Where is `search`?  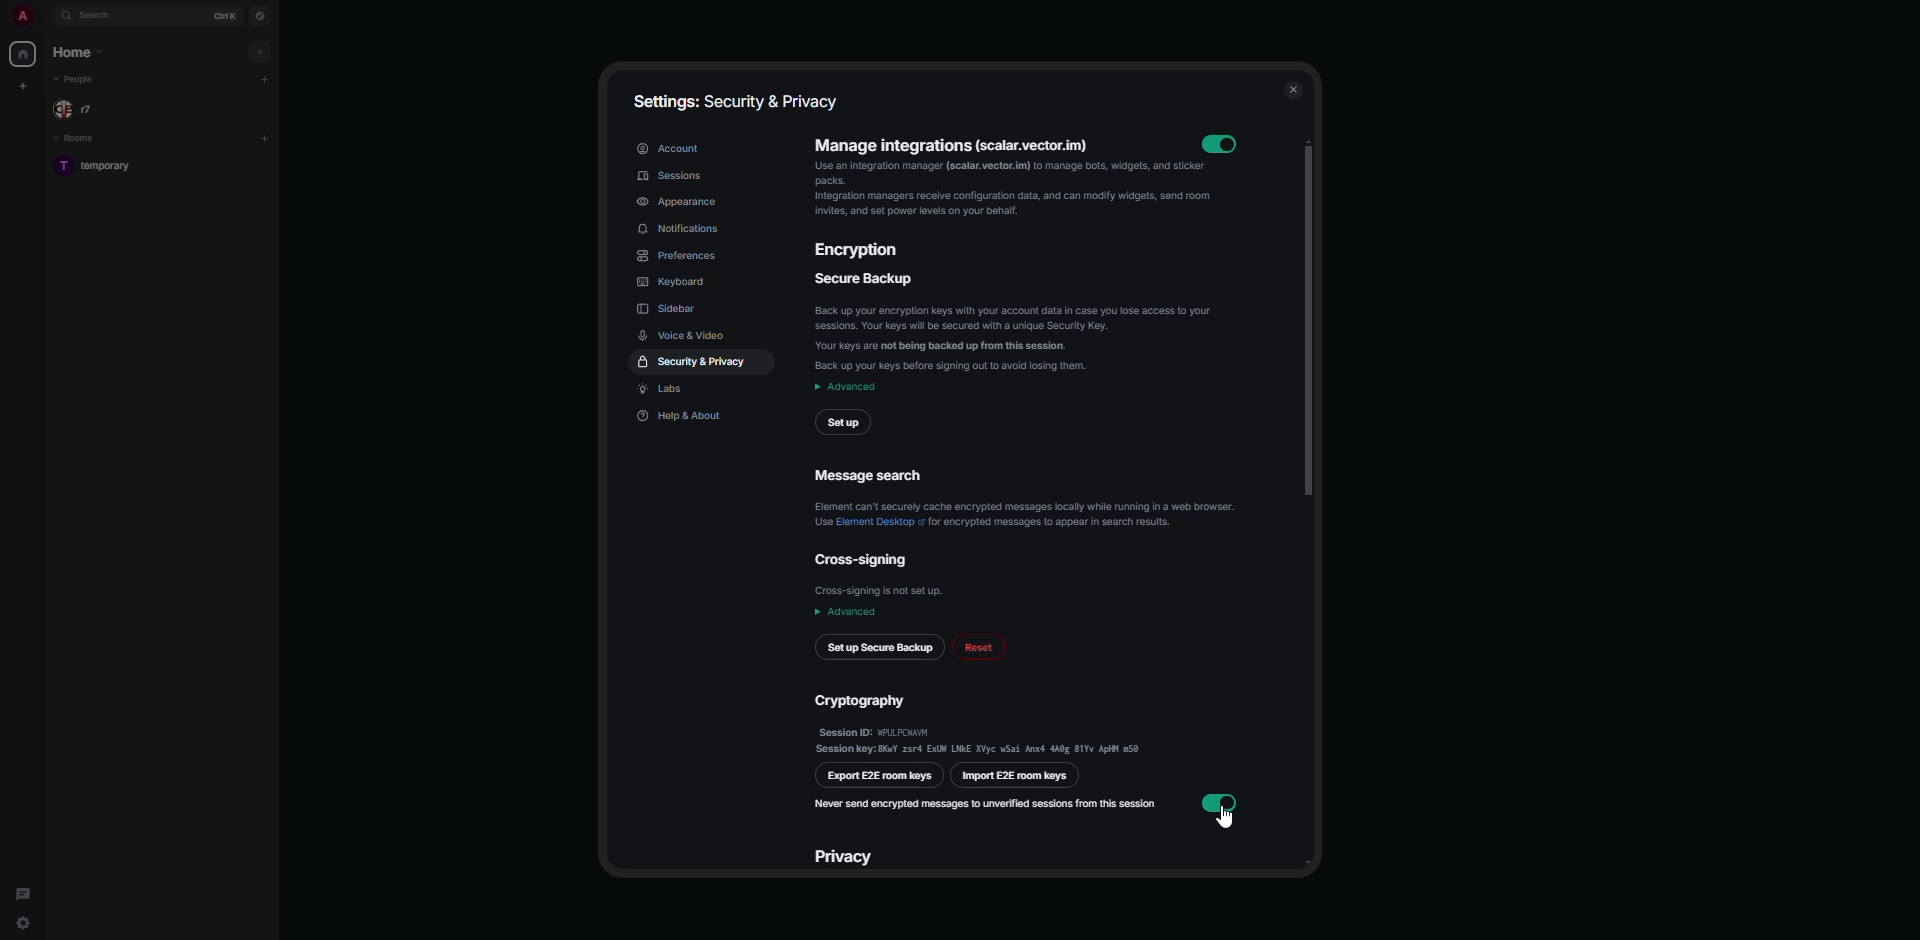 search is located at coordinates (100, 16).